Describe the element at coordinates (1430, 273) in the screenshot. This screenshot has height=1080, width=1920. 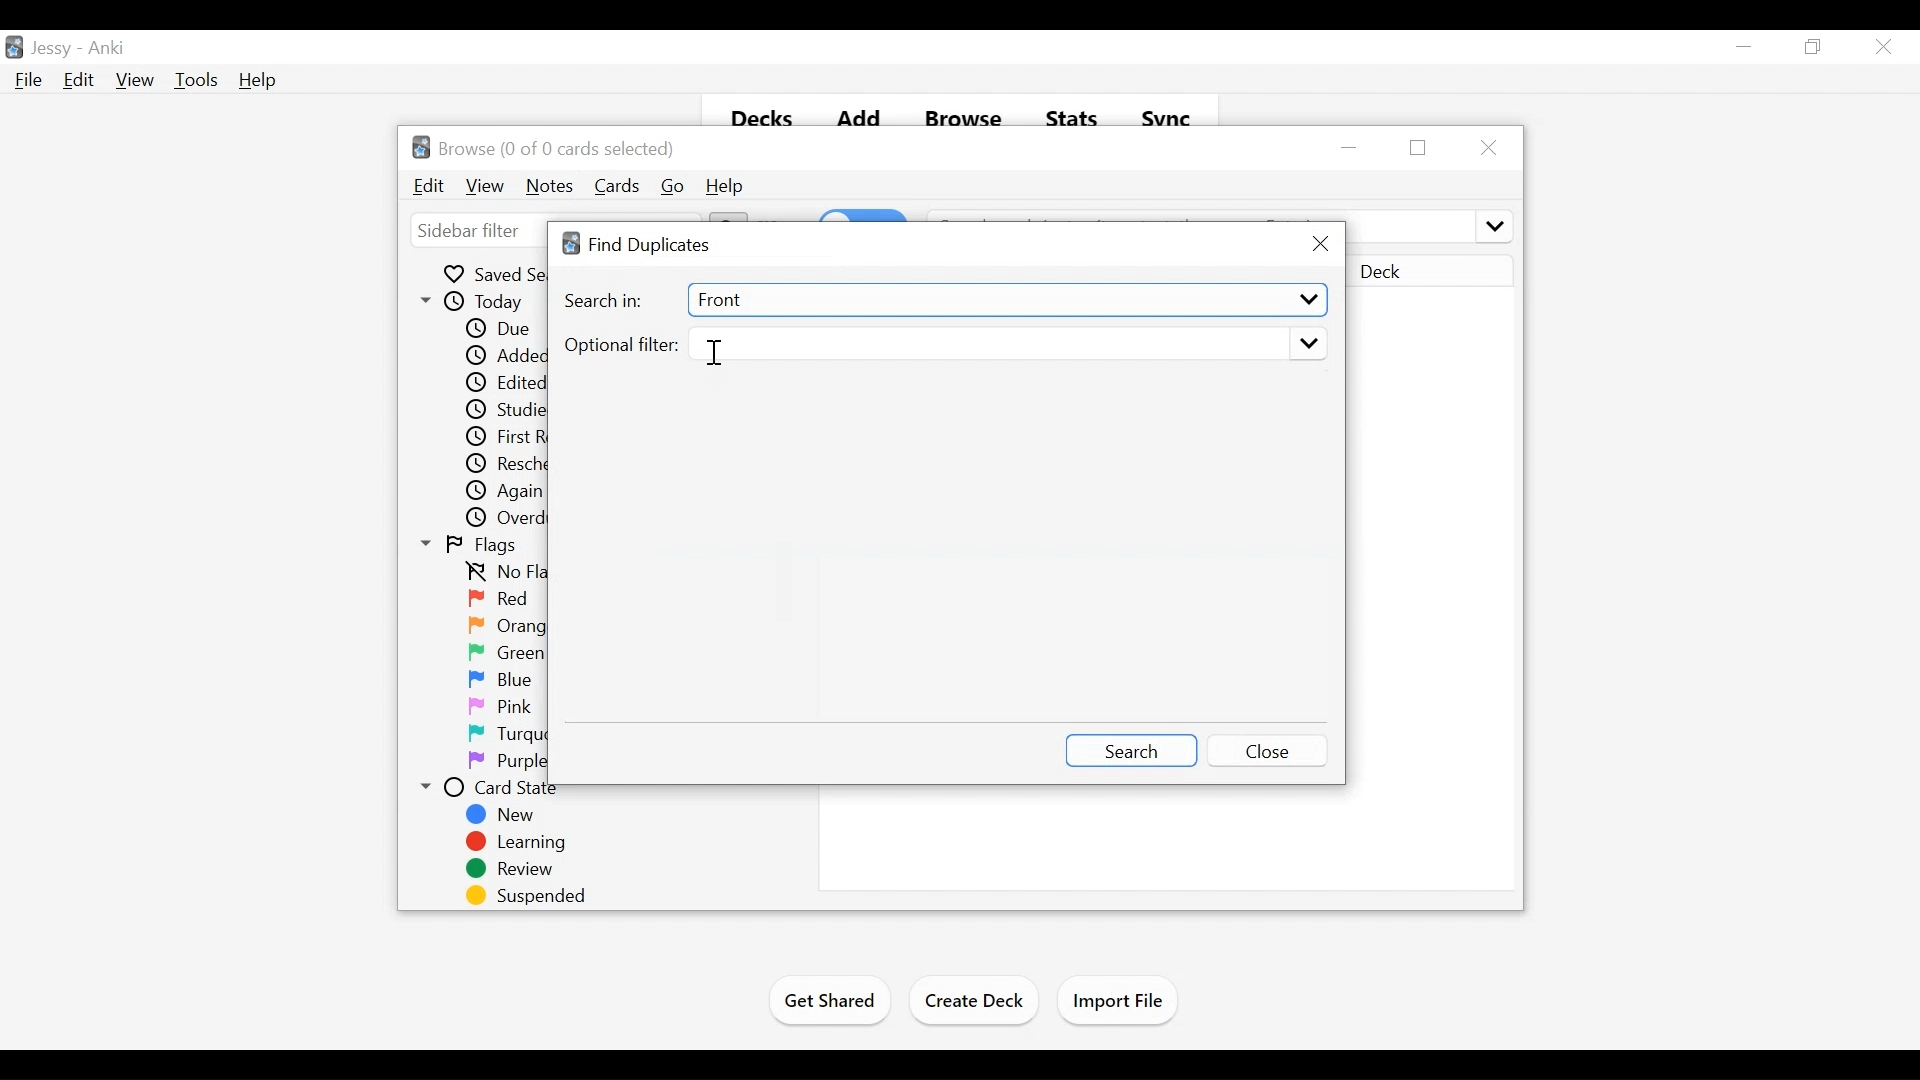
I see `Deck` at that location.